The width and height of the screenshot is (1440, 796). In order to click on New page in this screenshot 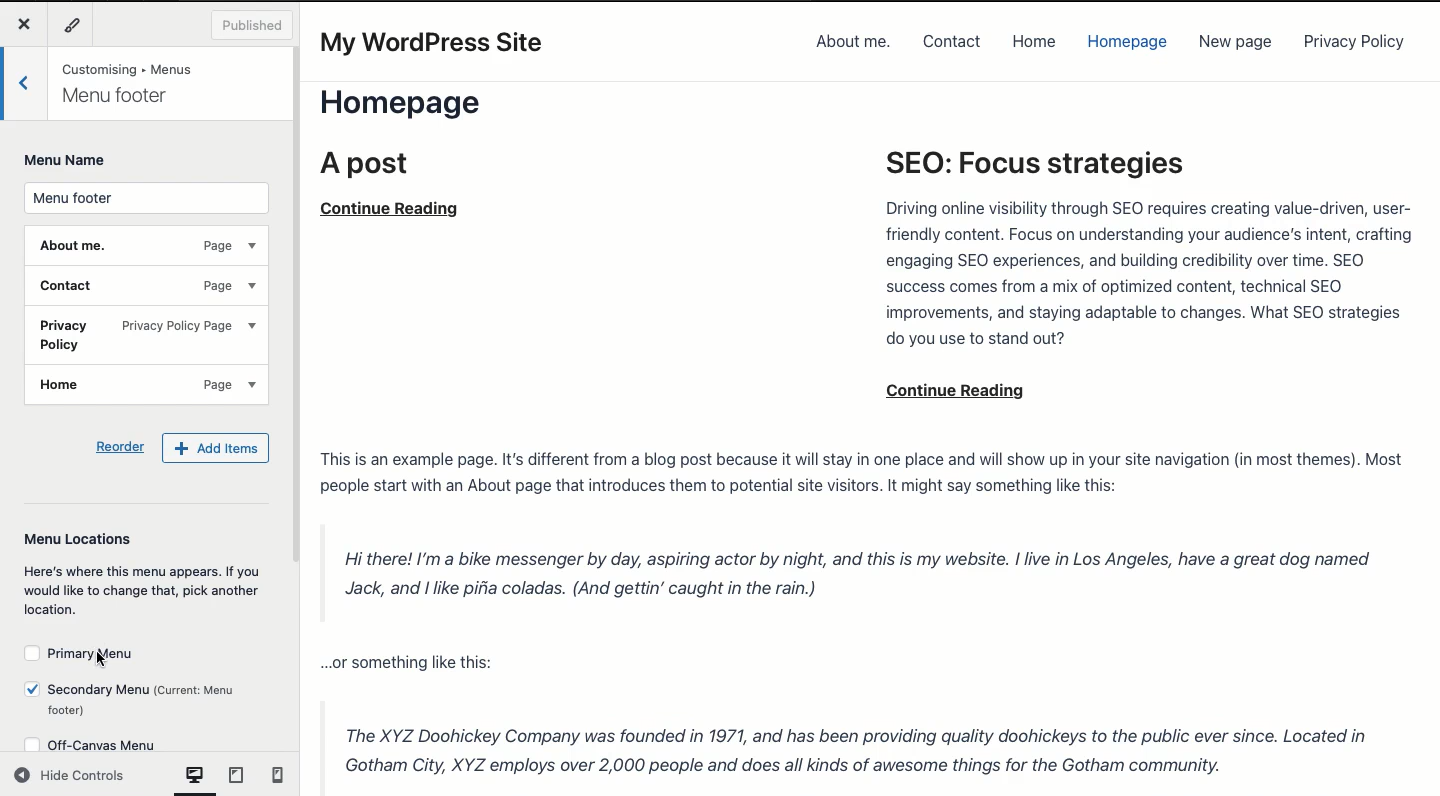, I will do `click(1235, 43)`.